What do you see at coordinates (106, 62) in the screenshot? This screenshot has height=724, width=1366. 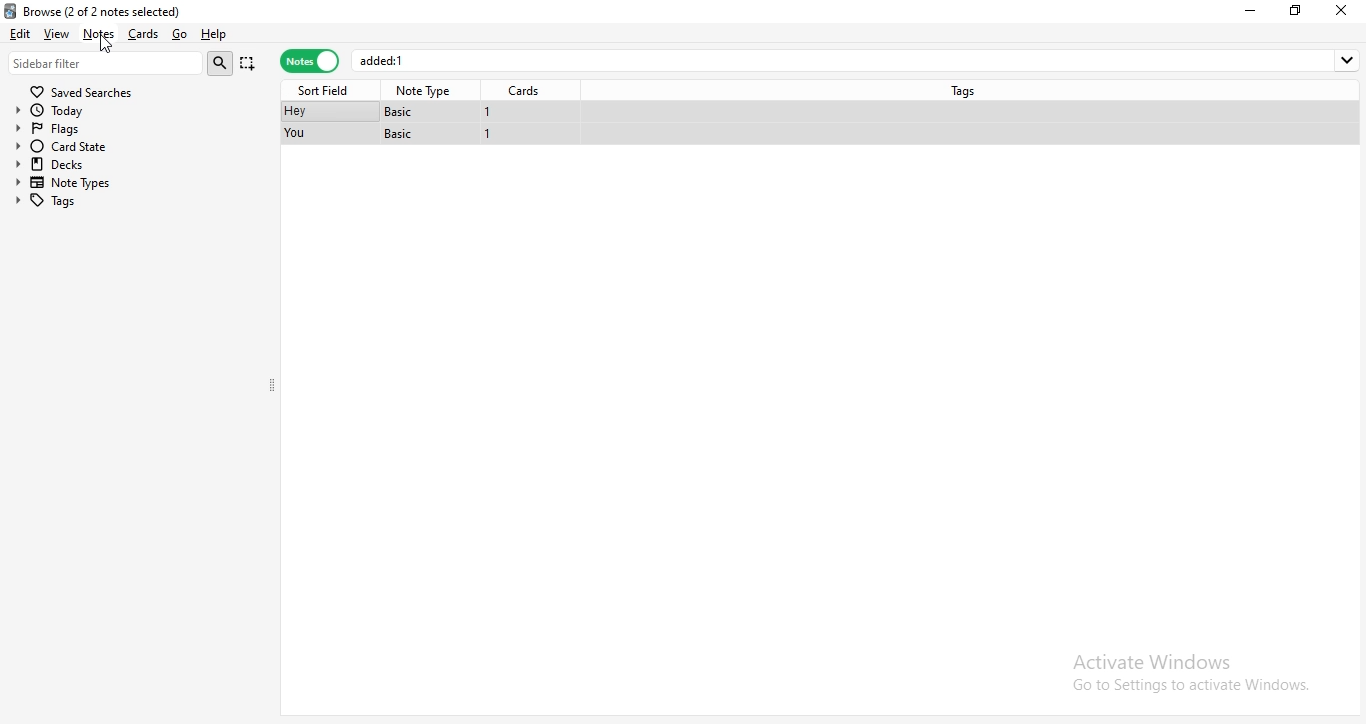 I see `sidebar filter` at bounding box center [106, 62].